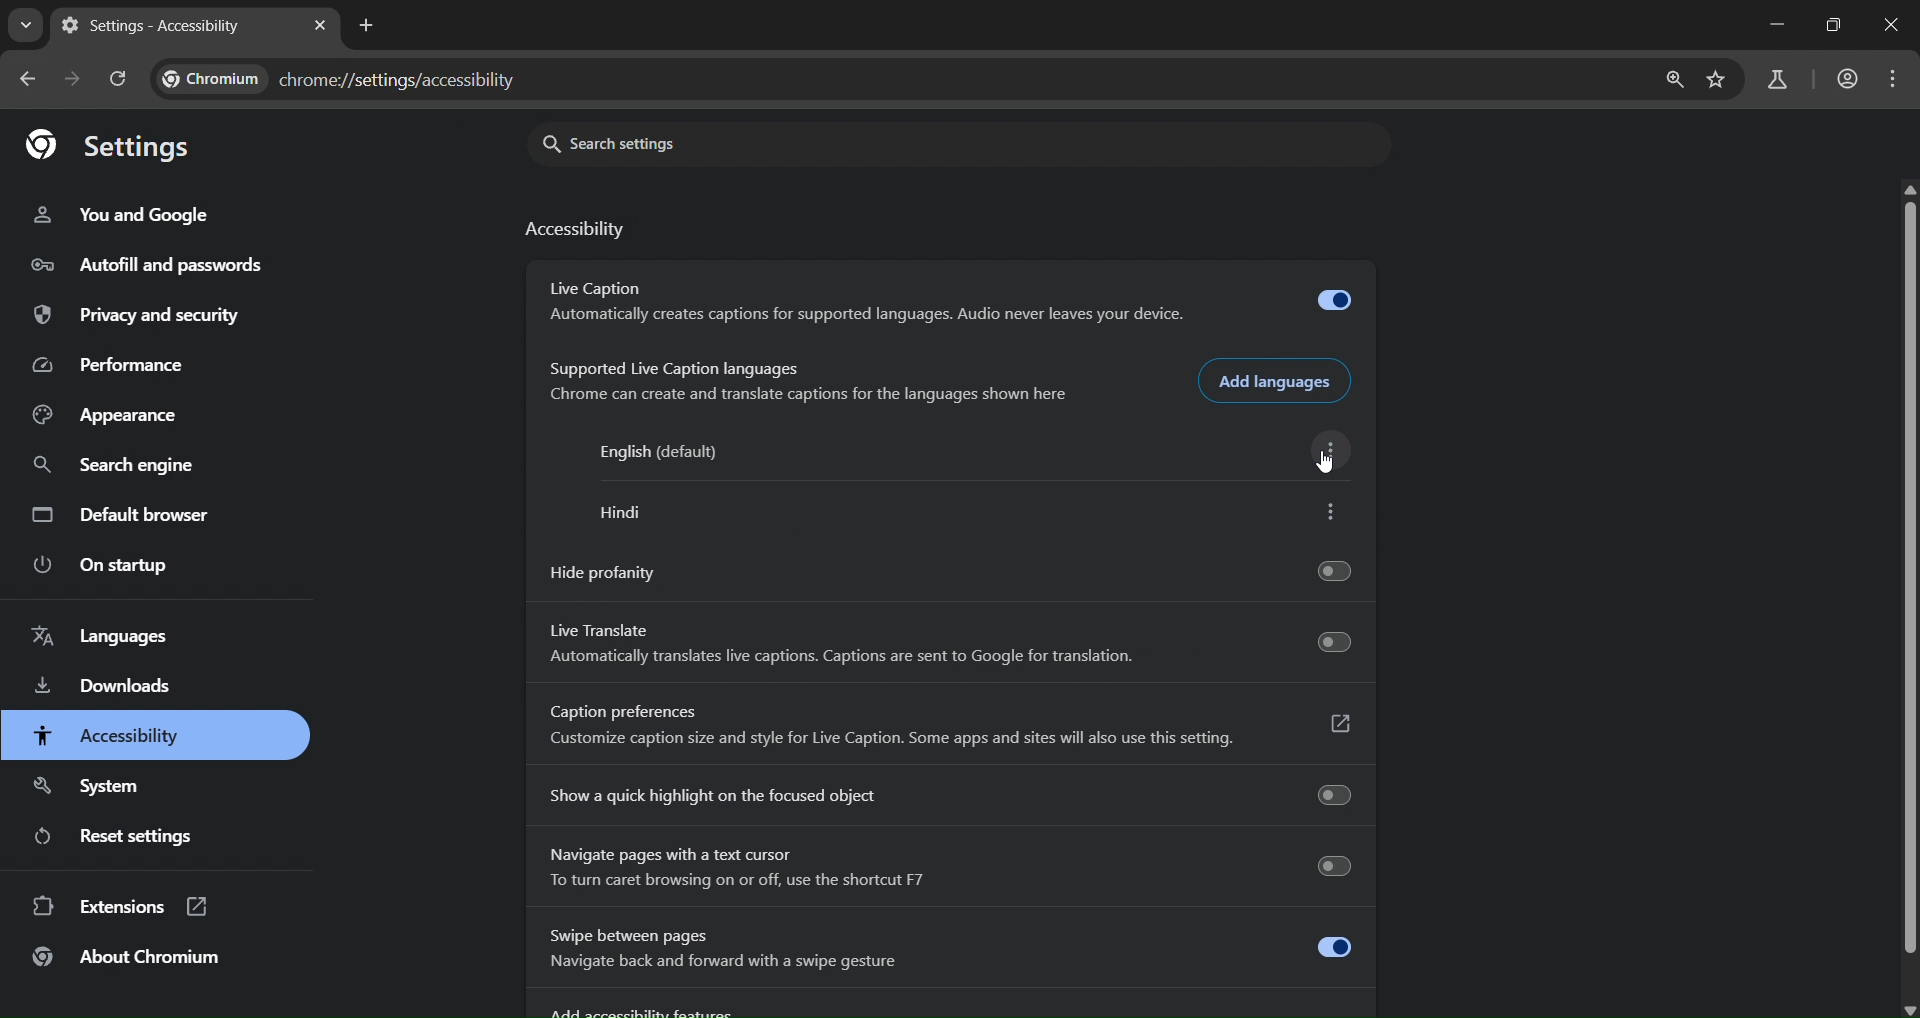 This screenshot has width=1920, height=1018. What do you see at coordinates (120, 82) in the screenshot?
I see `reload pages` at bounding box center [120, 82].